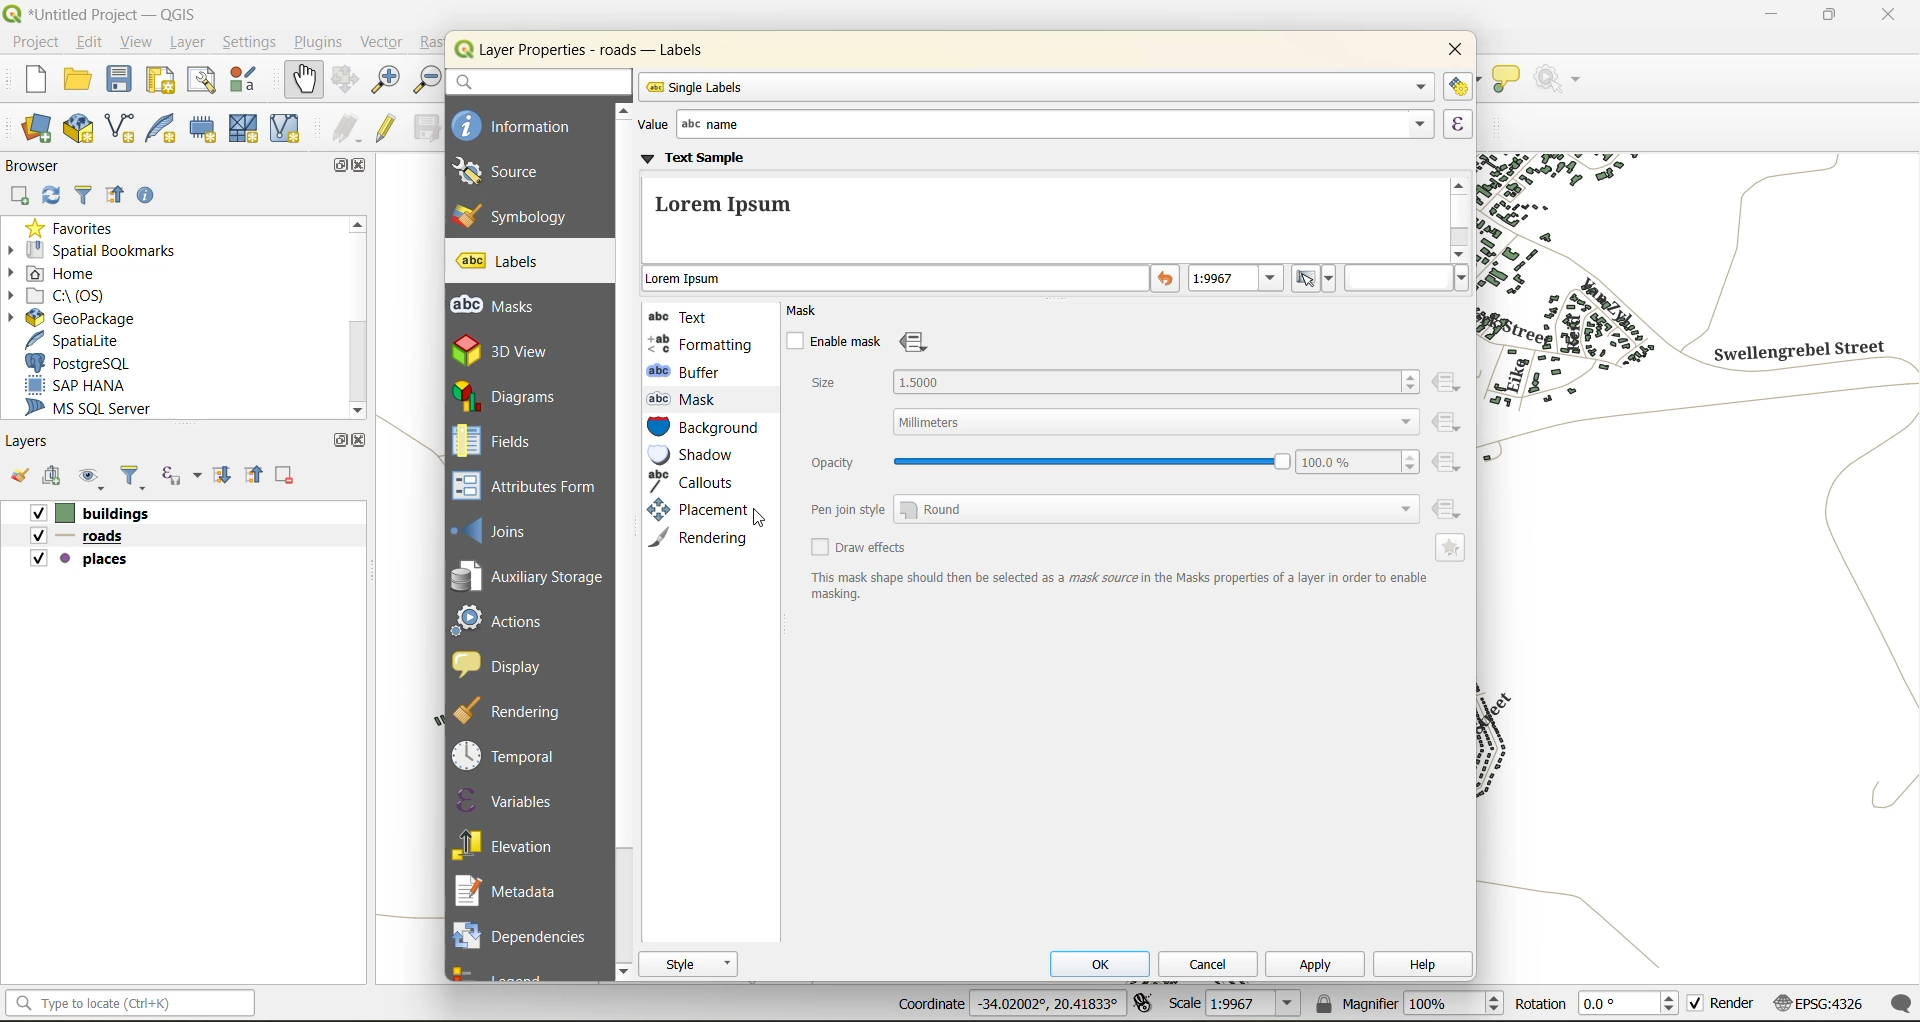 The width and height of the screenshot is (1920, 1022). What do you see at coordinates (102, 13) in the screenshot?
I see `file name and app name` at bounding box center [102, 13].